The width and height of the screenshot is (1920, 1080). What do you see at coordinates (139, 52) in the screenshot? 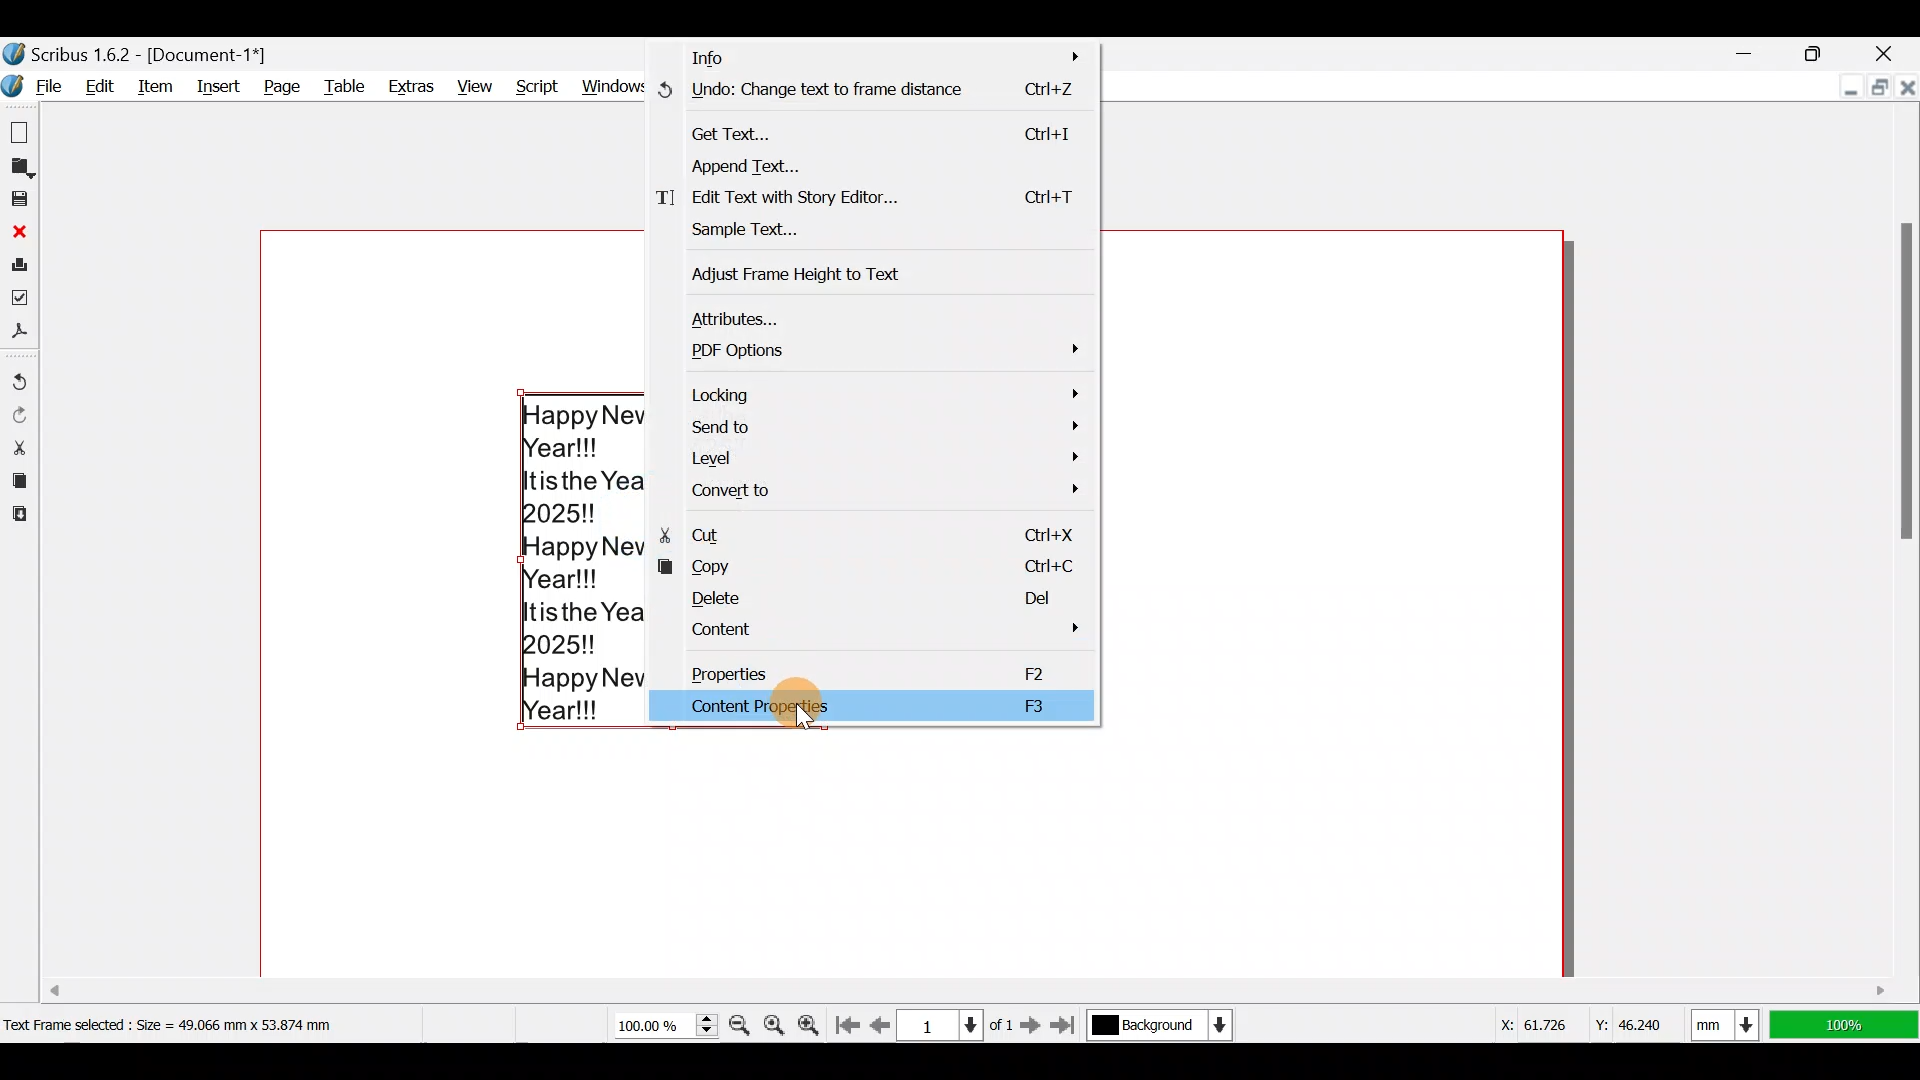
I see `Document name` at bounding box center [139, 52].